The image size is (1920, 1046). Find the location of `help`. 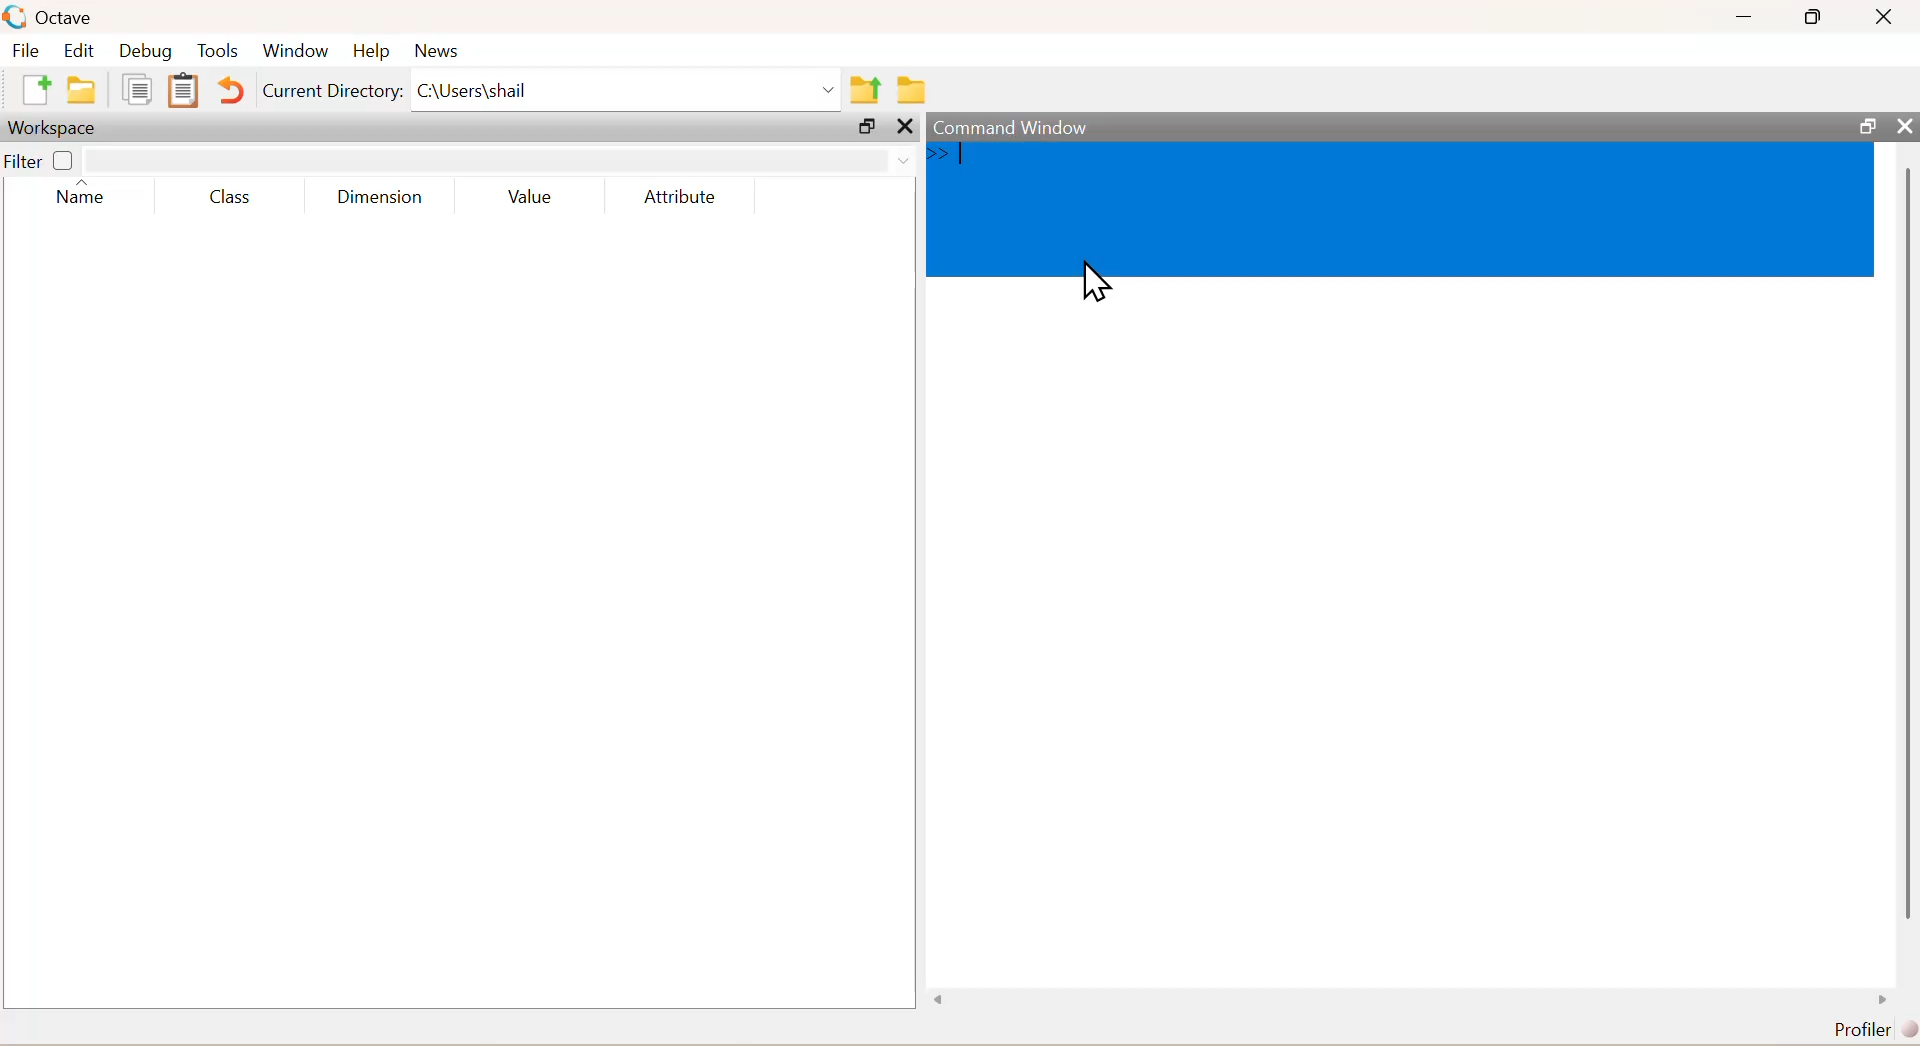

help is located at coordinates (372, 52).